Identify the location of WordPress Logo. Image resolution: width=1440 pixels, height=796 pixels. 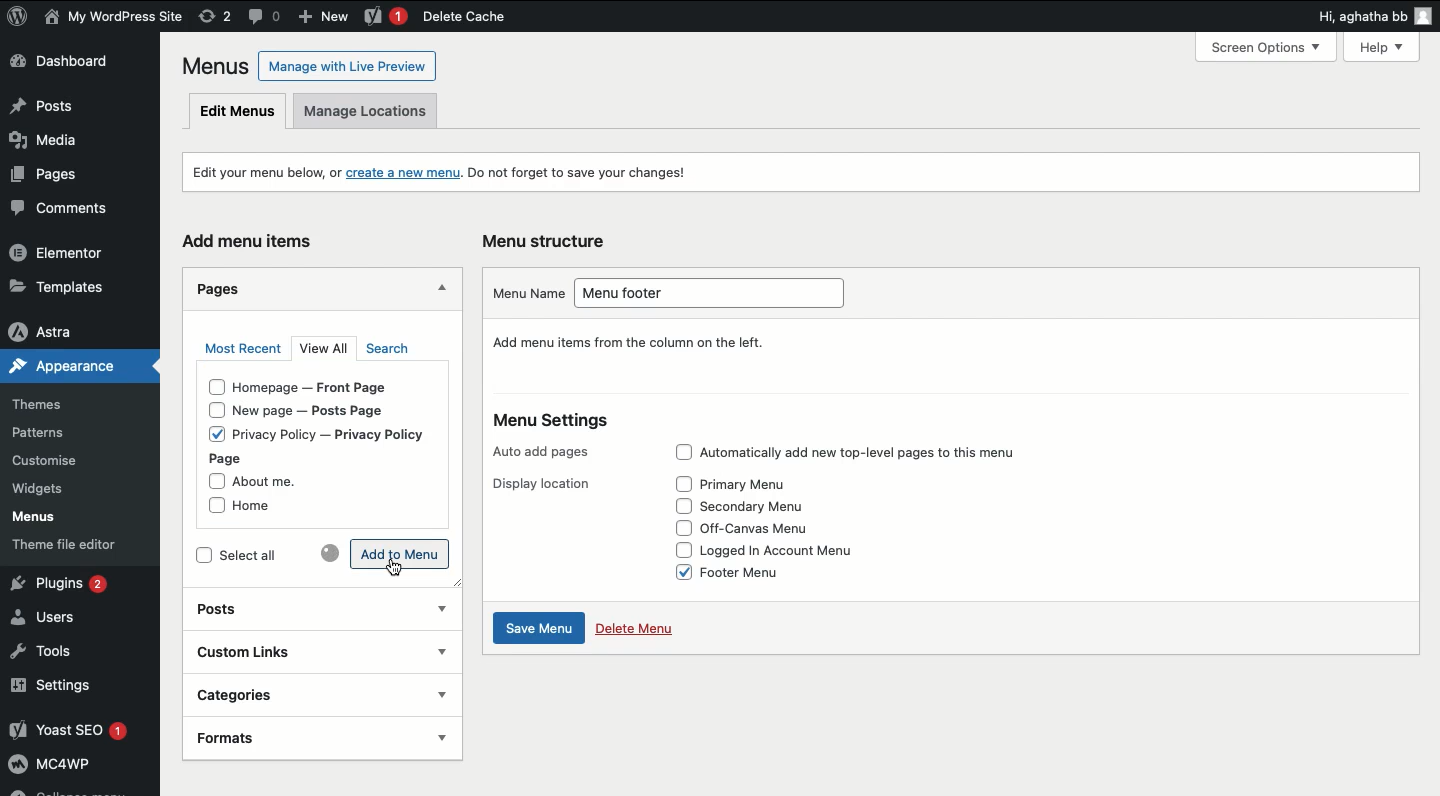
(18, 16).